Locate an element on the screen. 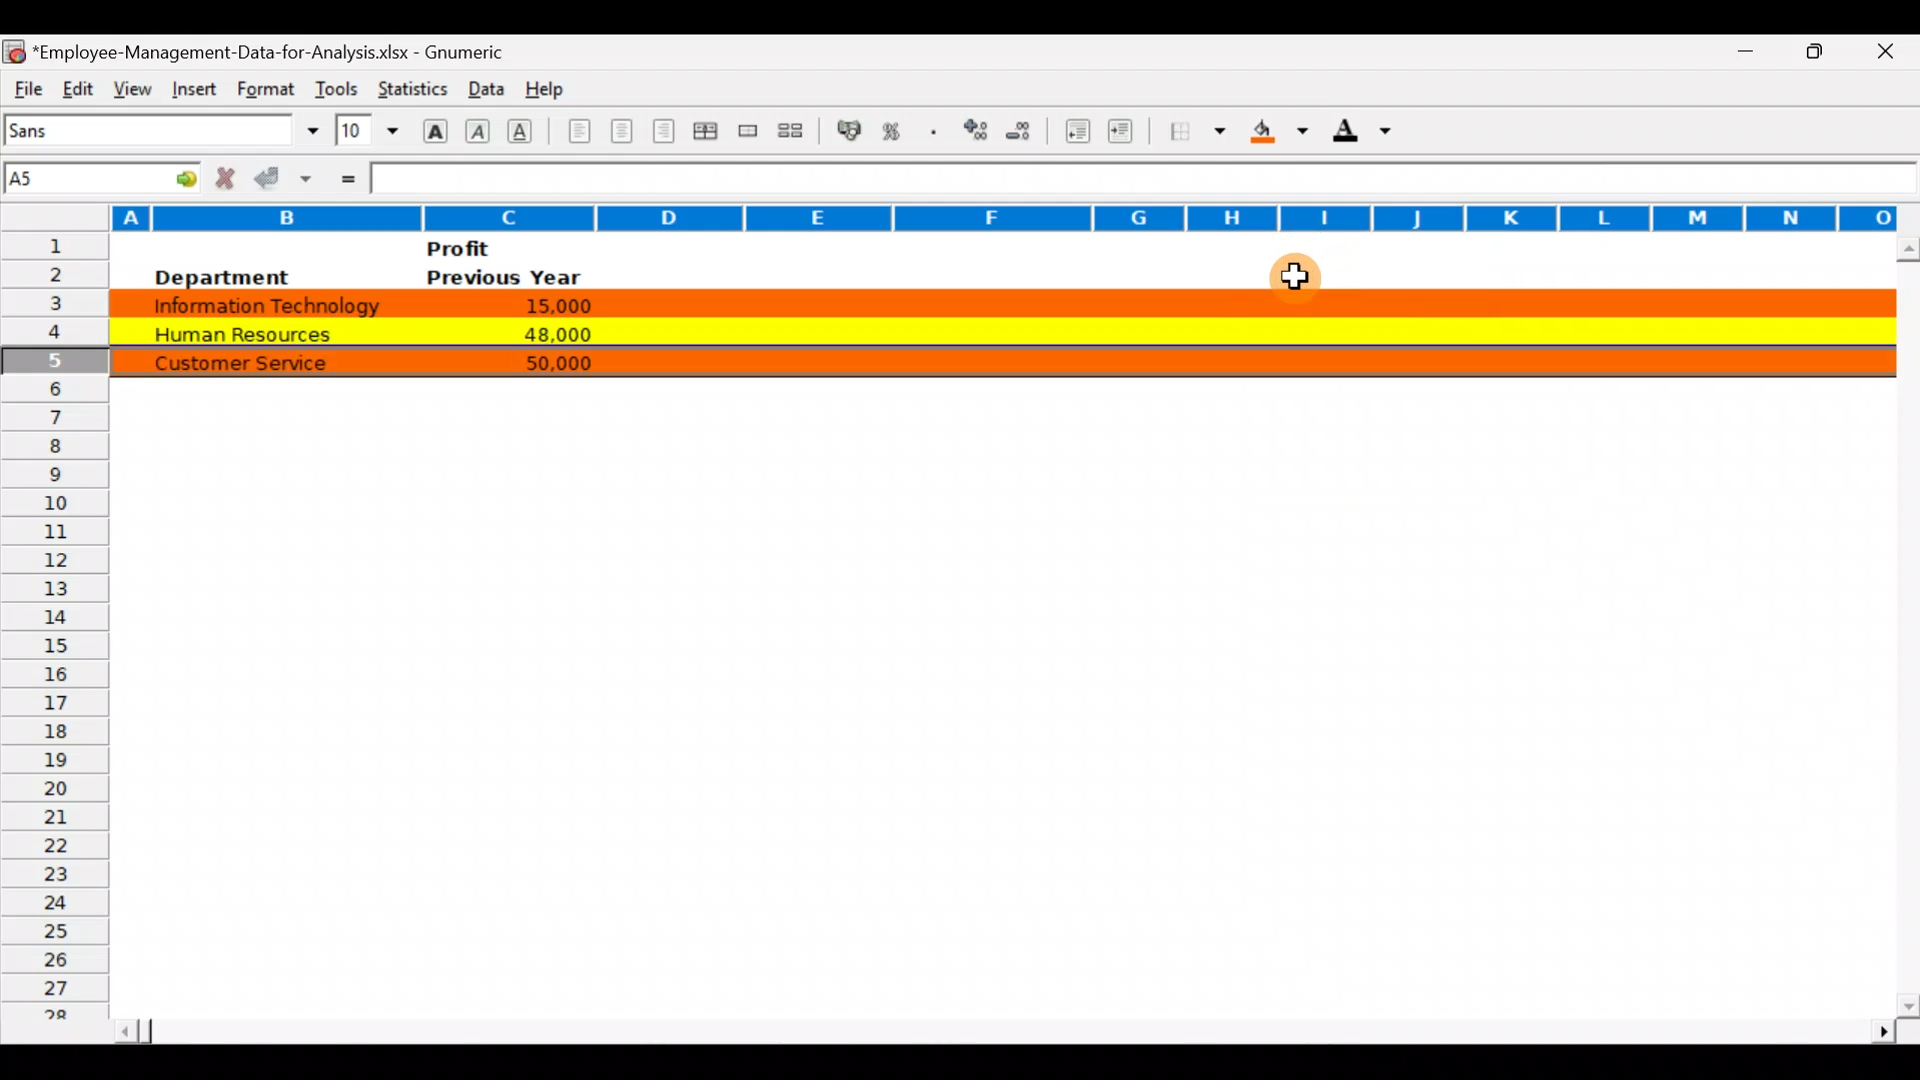  Help is located at coordinates (546, 85).